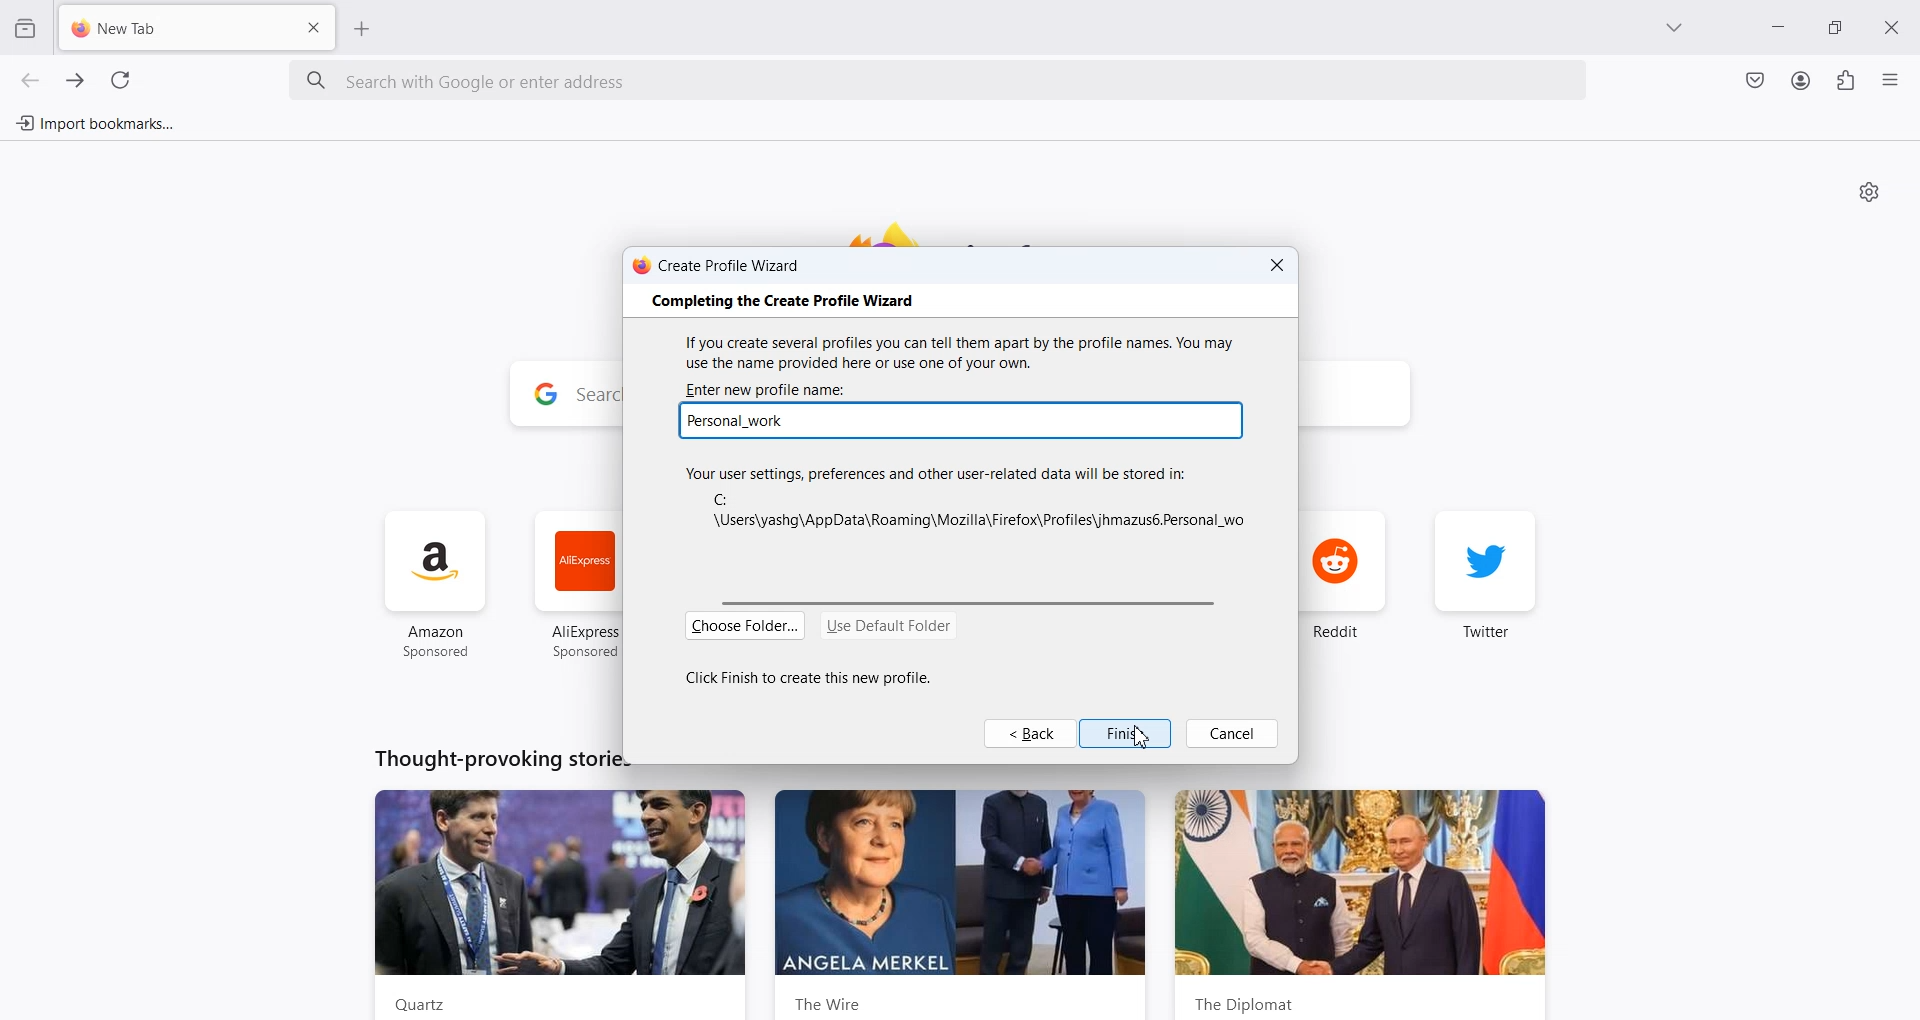 The width and height of the screenshot is (1920, 1020). Describe the element at coordinates (1897, 26) in the screenshot. I see `Close` at that location.